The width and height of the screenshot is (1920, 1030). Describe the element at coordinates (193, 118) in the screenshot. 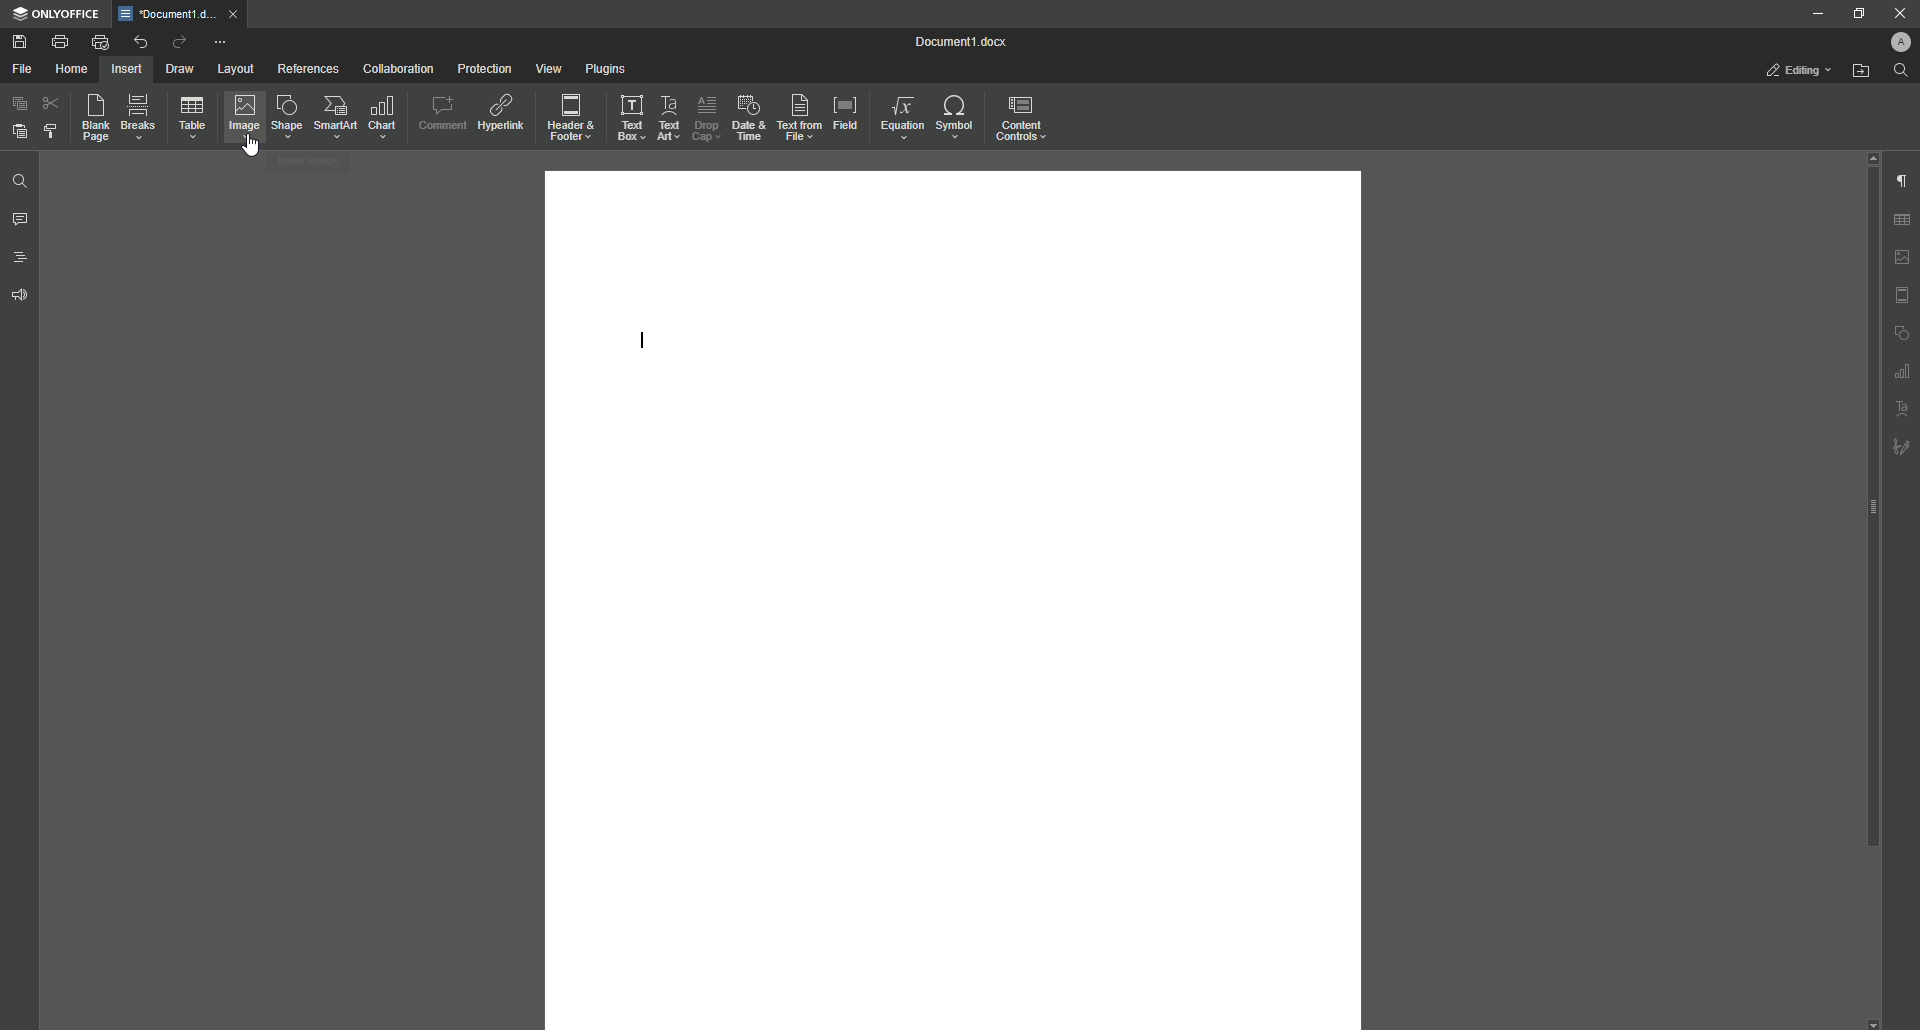

I see `Table` at that location.